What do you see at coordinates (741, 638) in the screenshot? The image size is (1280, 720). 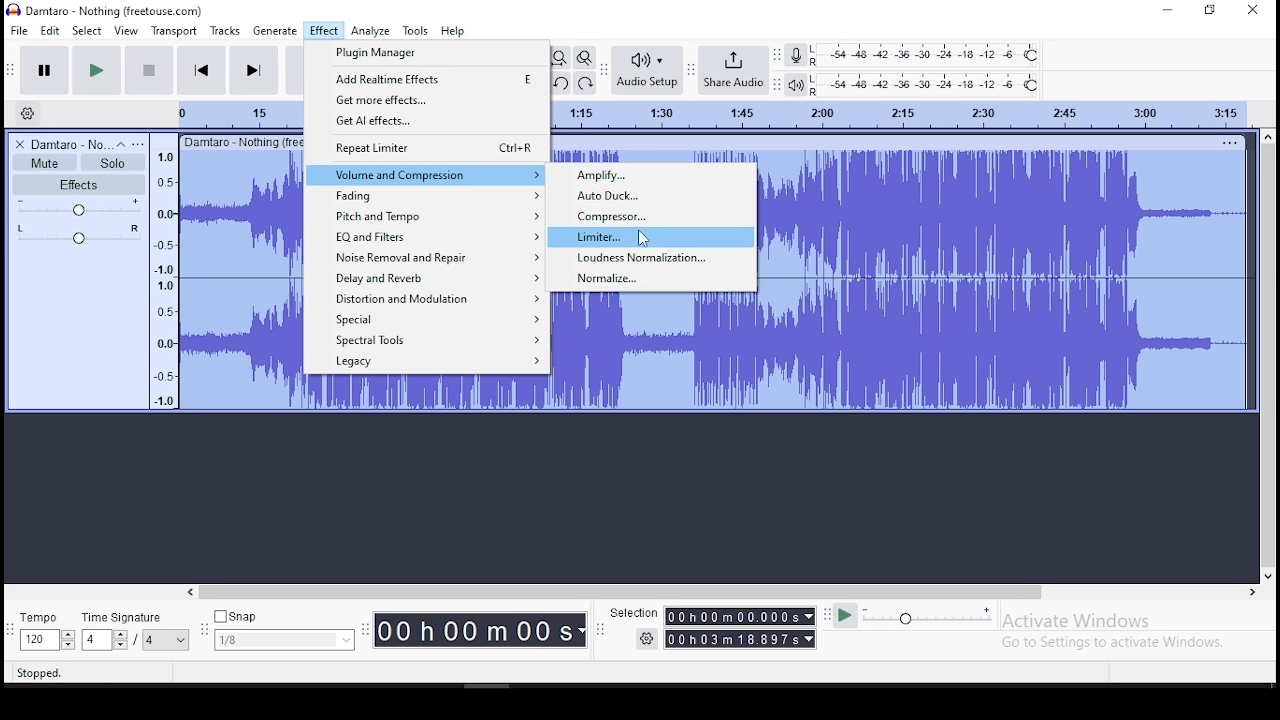 I see `00 h 00 m 00.000 s` at bounding box center [741, 638].